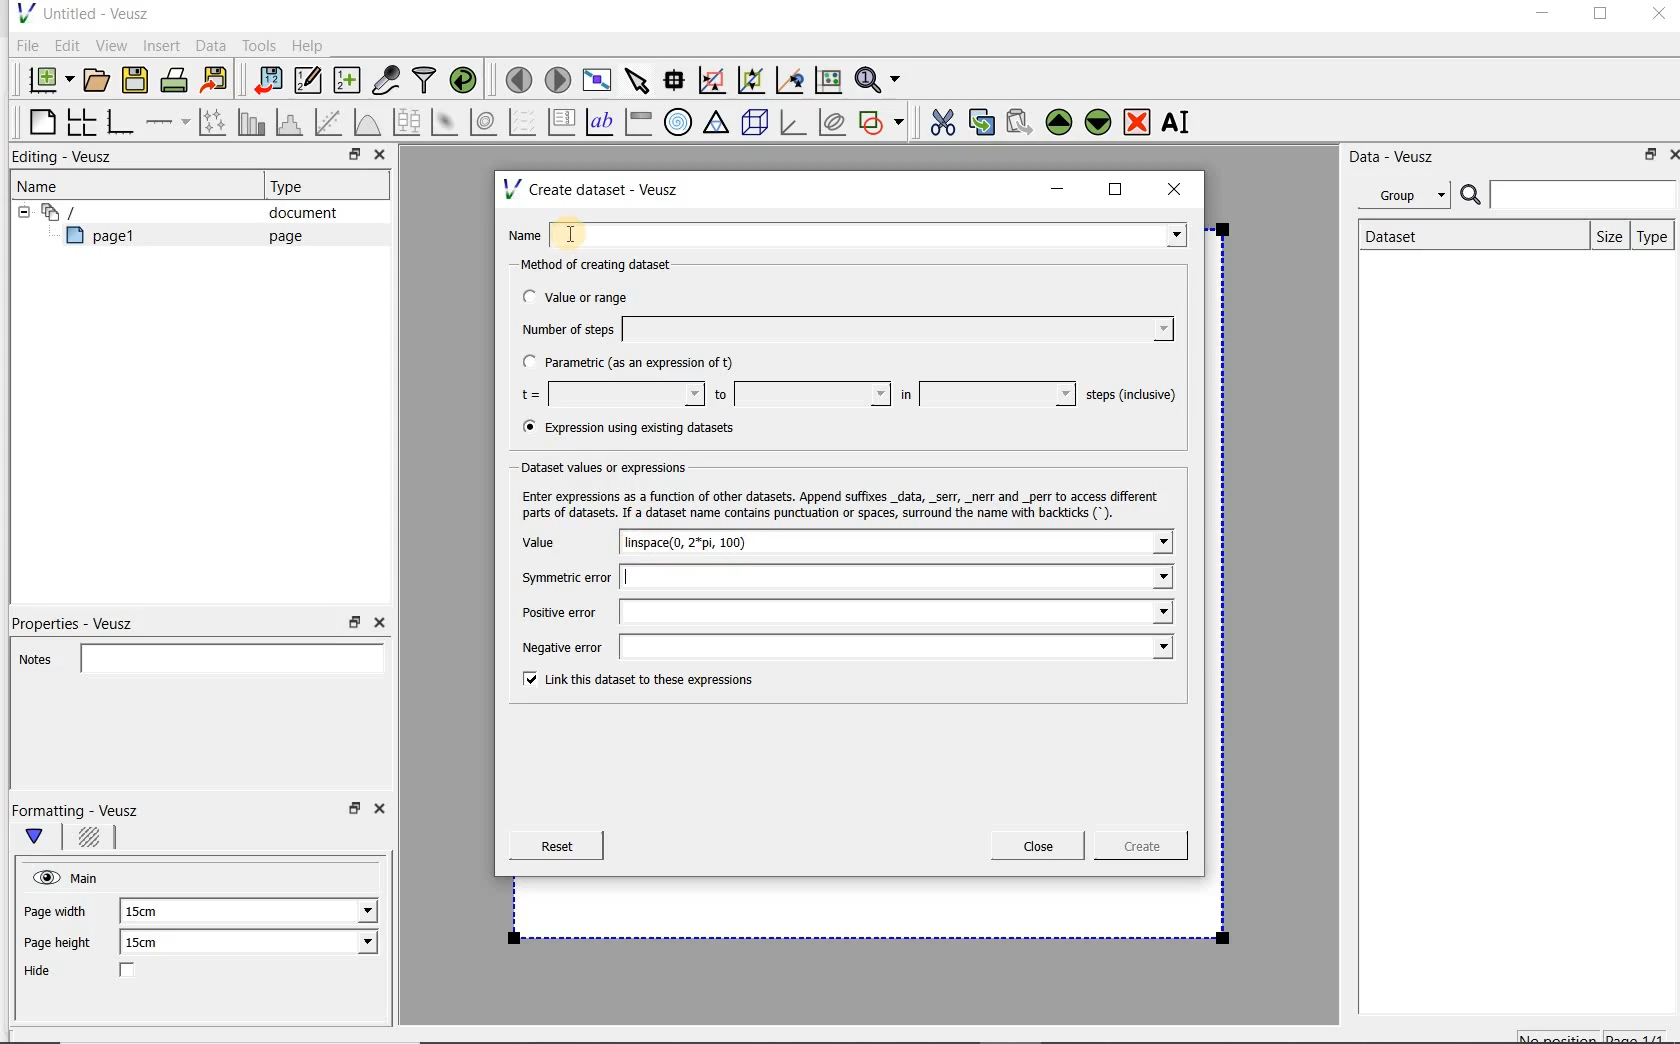 The image size is (1680, 1044). Describe the element at coordinates (66, 45) in the screenshot. I see `Edit` at that location.